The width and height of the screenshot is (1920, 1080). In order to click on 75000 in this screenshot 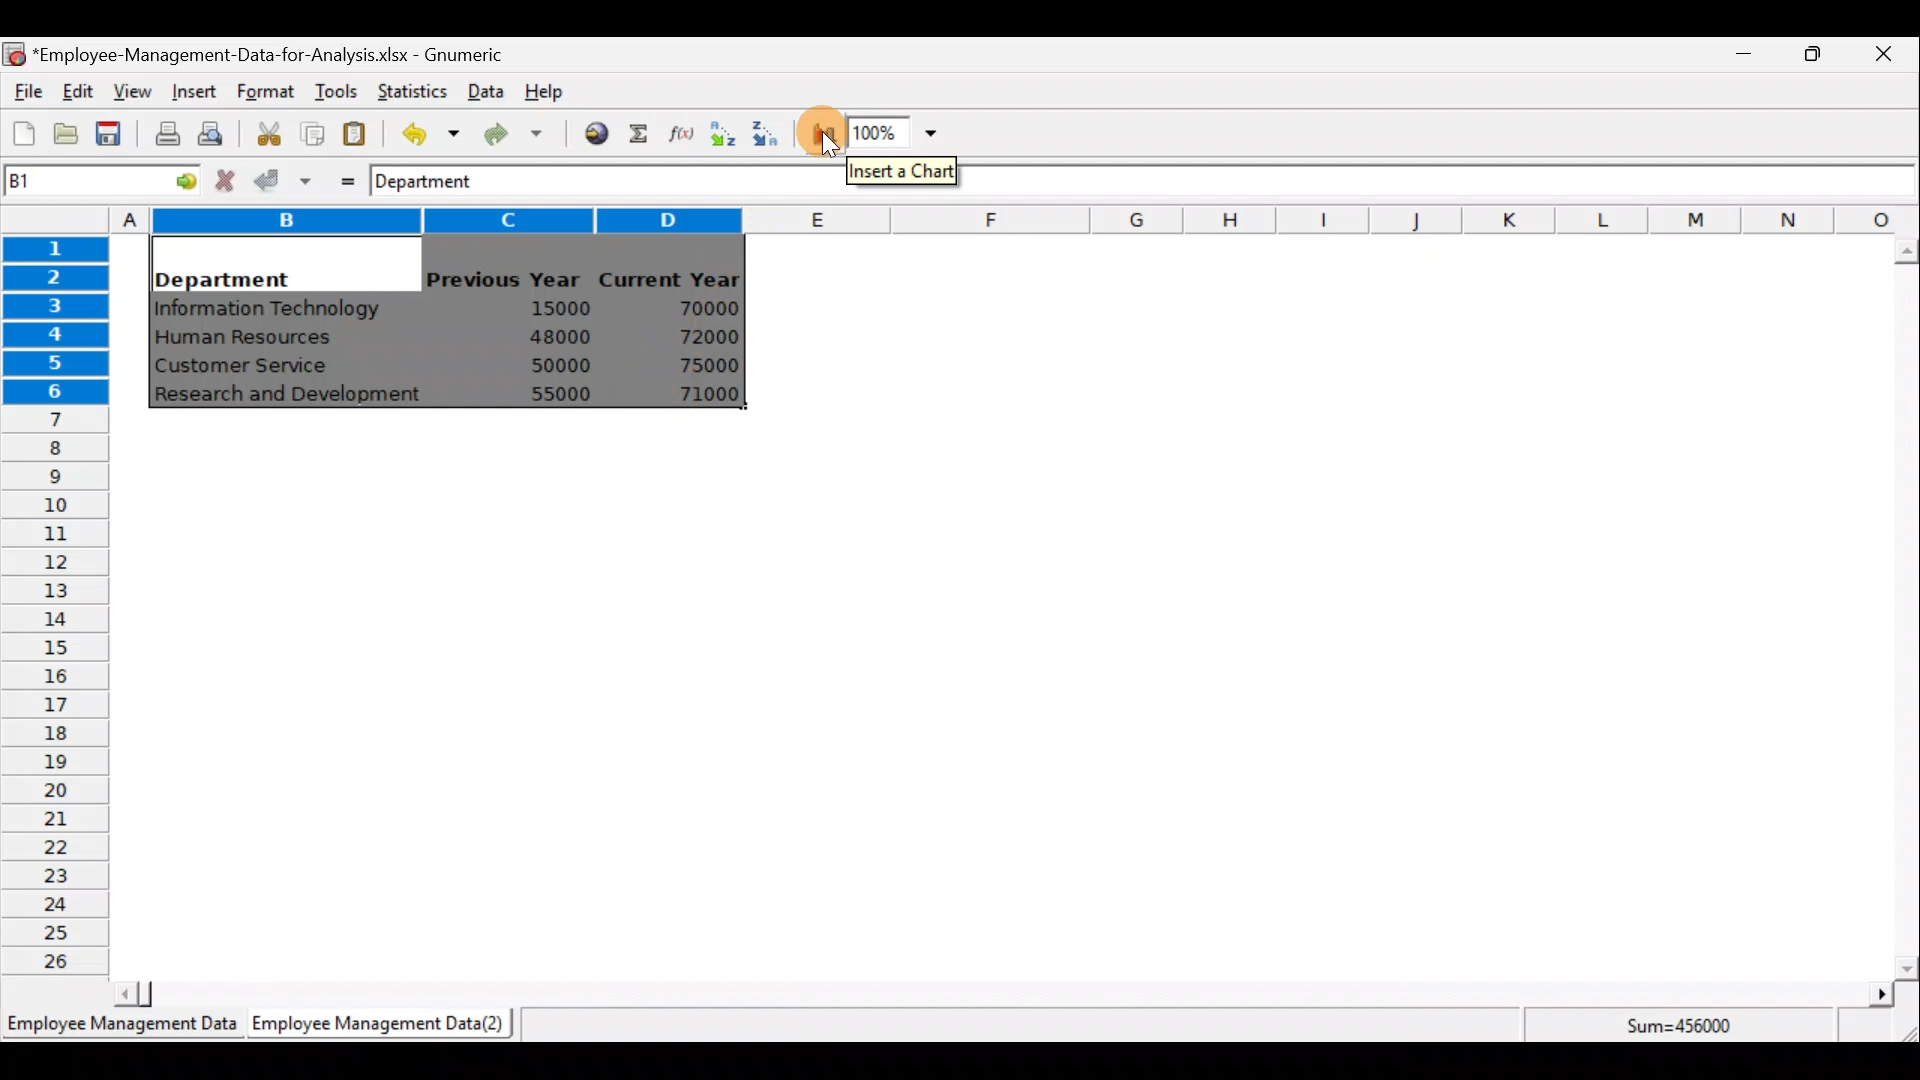, I will do `click(697, 366)`.